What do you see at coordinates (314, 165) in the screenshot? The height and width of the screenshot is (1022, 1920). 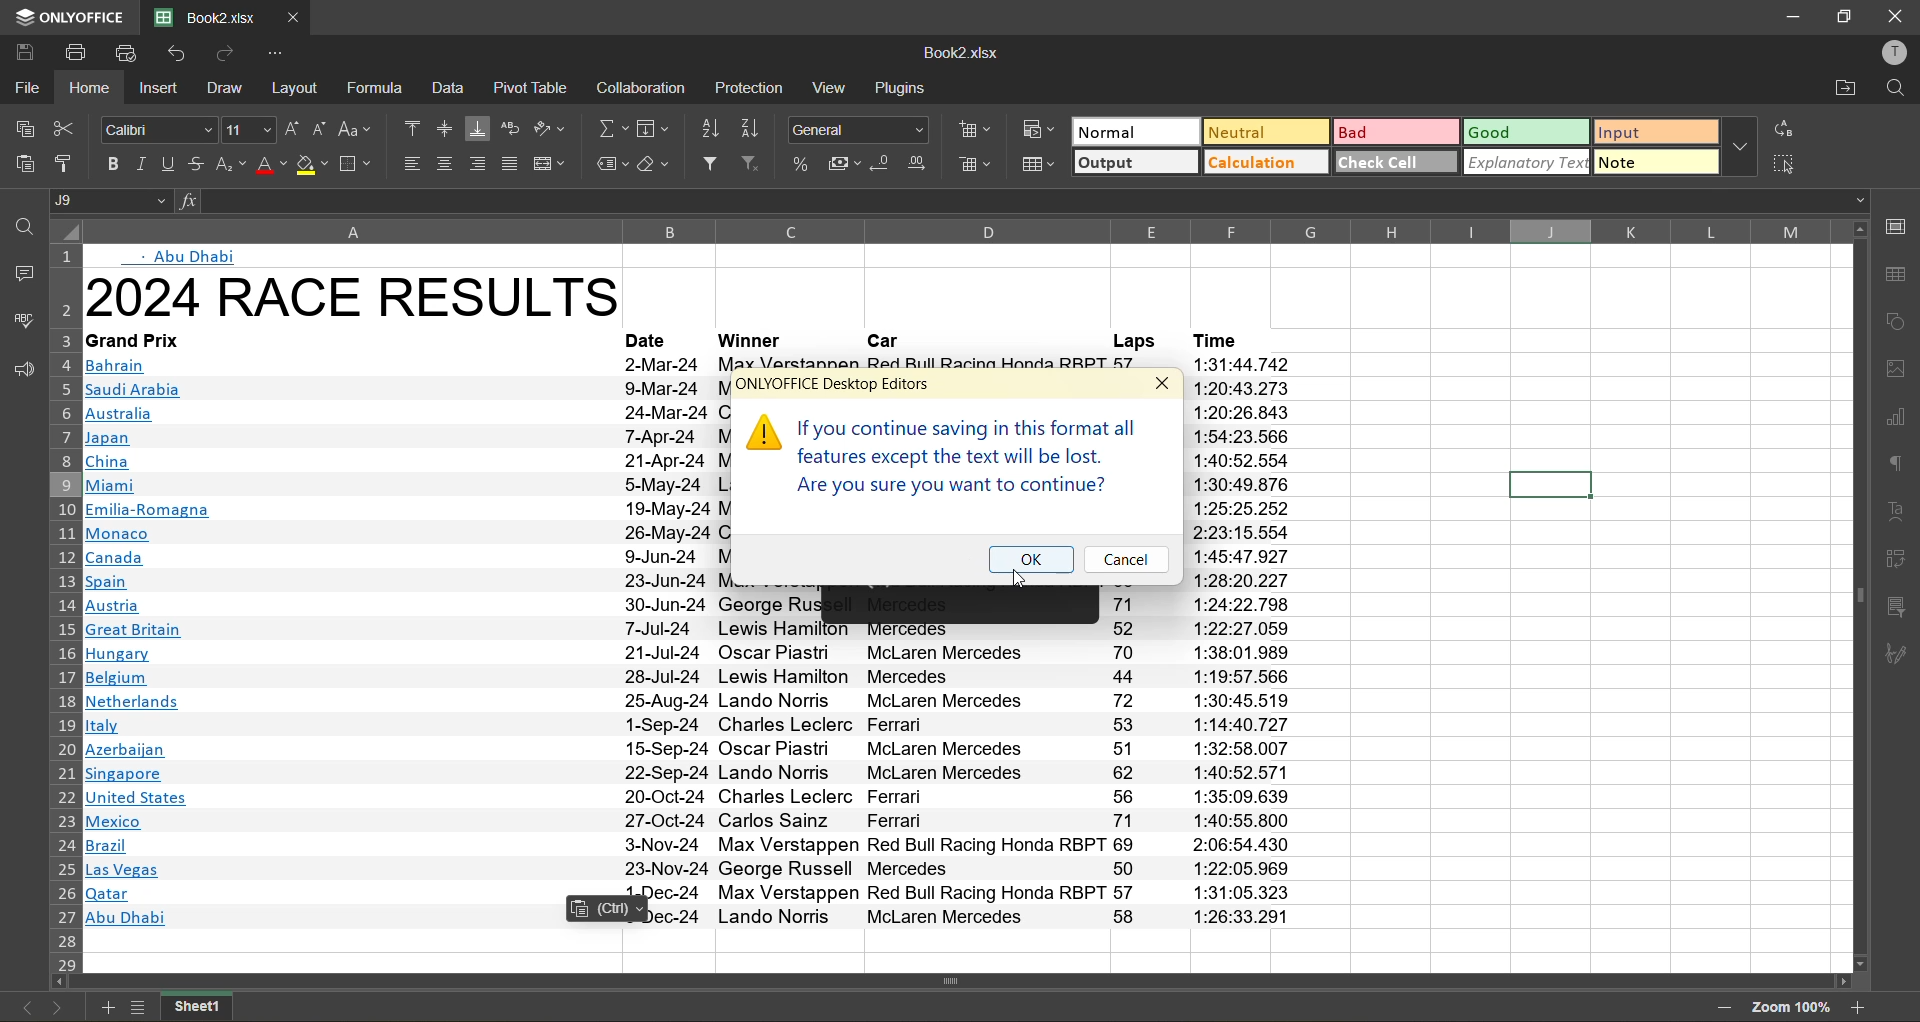 I see `fill color` at bounding box center [314, 165].